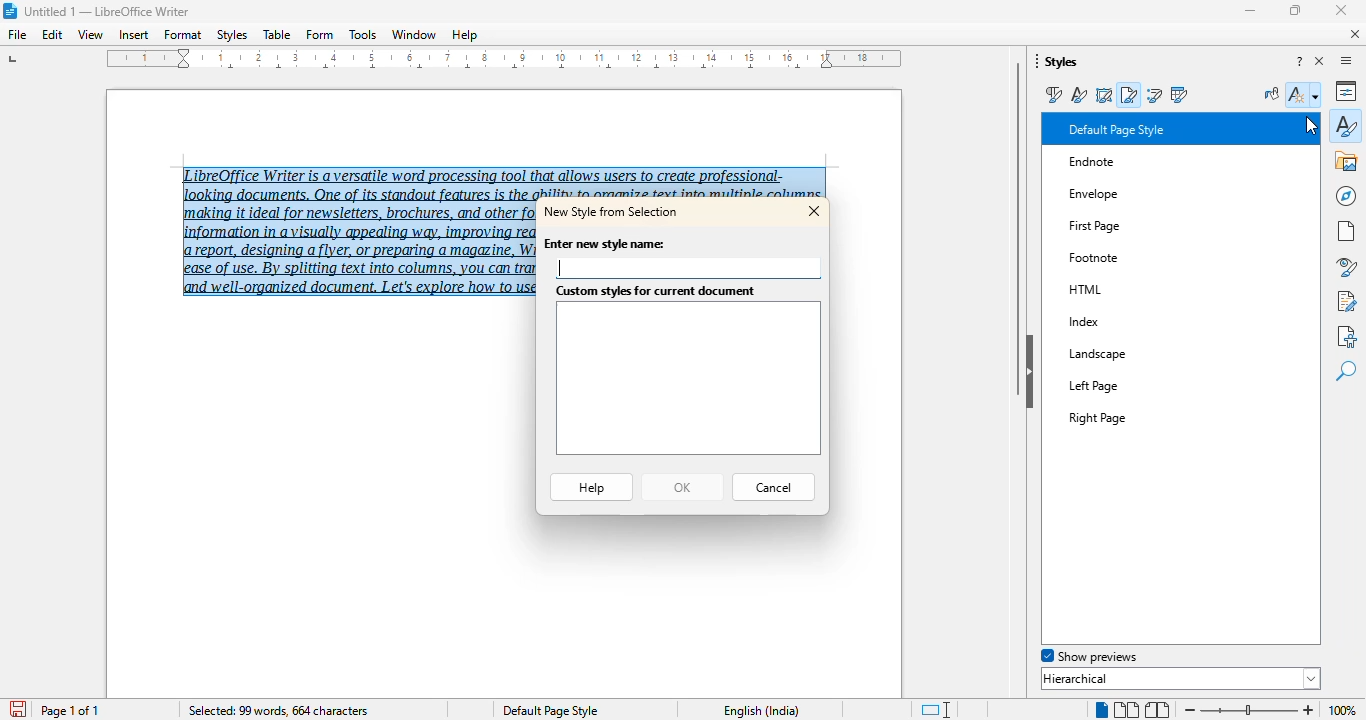 Image resolution: width=1366 pixels, height=720 pixels. Describe the element at coordinates (1300, 62) in the screenshot. I see `help about this sidebar deck` at that location.